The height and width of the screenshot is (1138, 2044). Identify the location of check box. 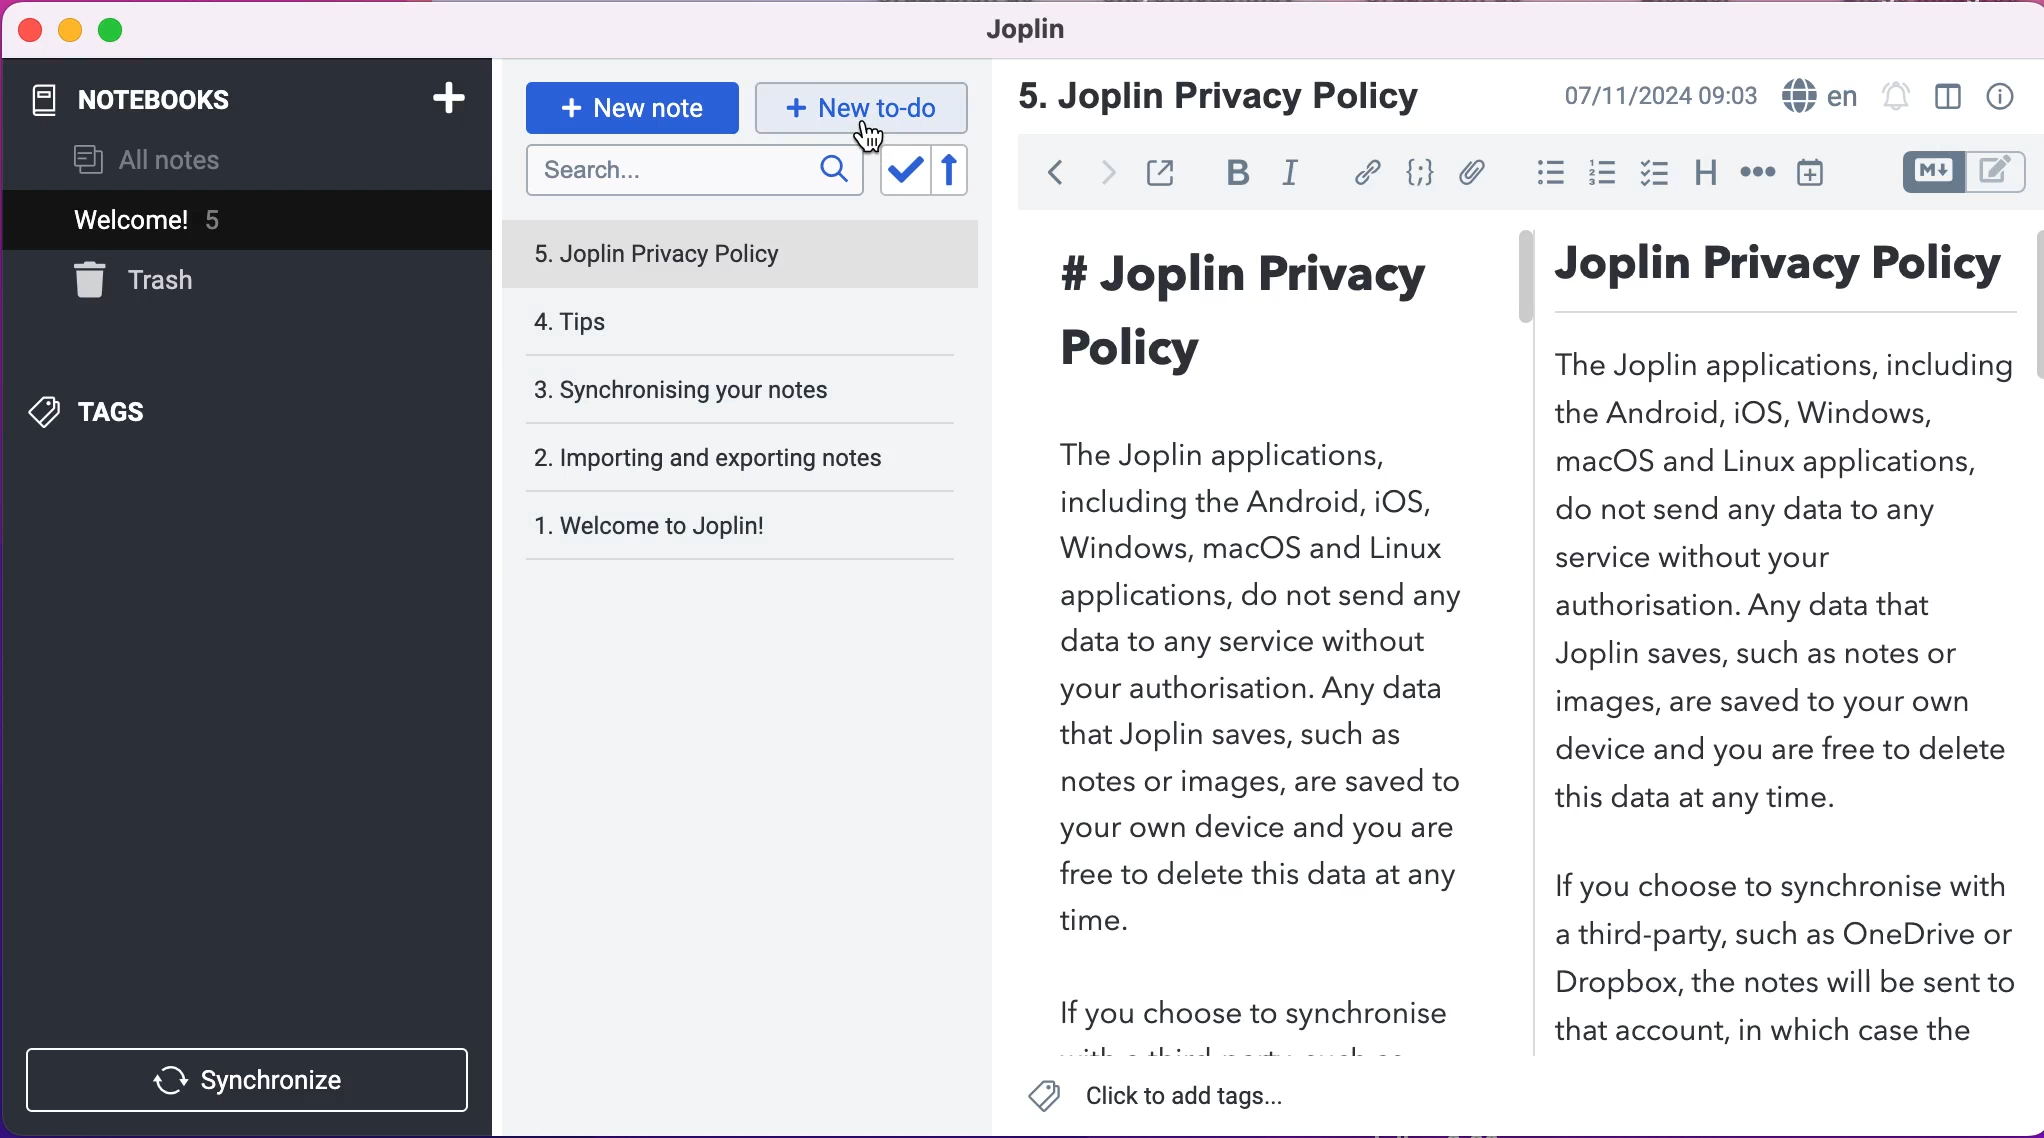
(1654, 180).